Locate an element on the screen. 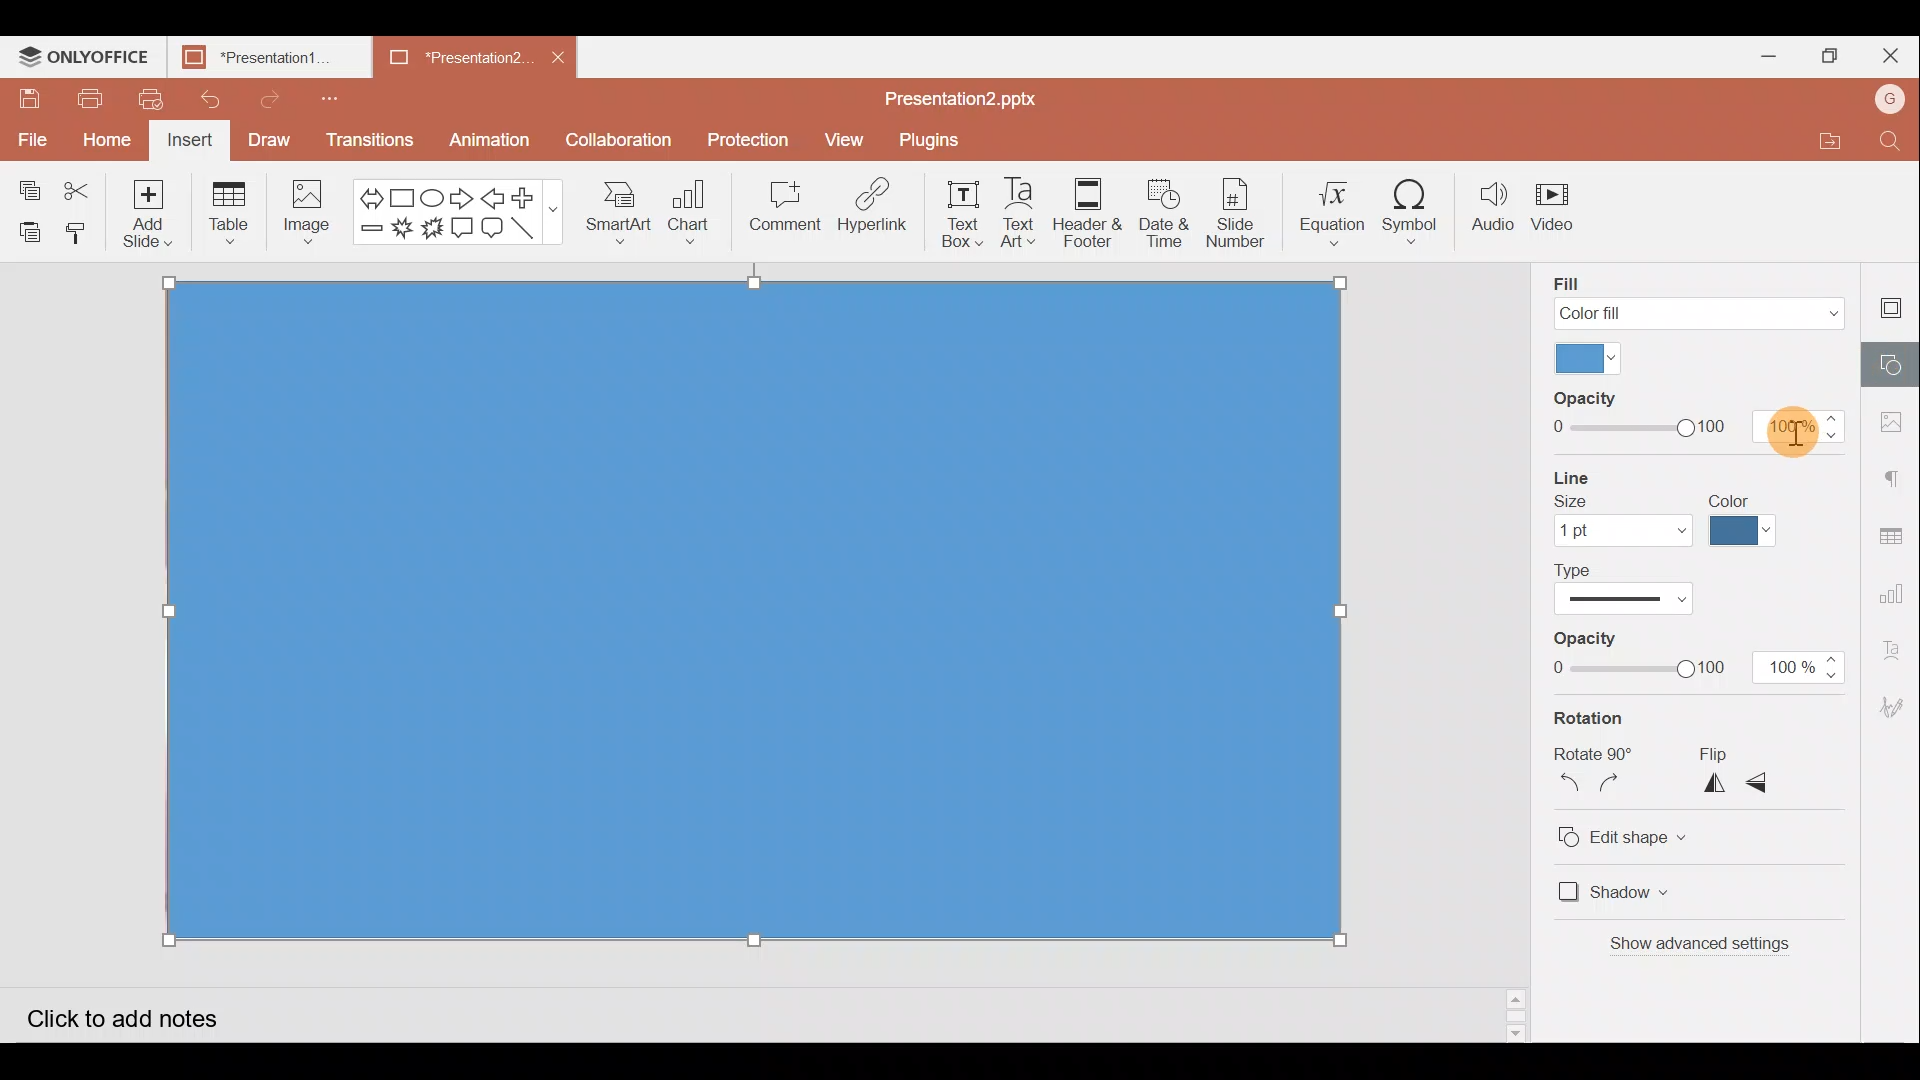  Cut is located at coordinates (80, 185).